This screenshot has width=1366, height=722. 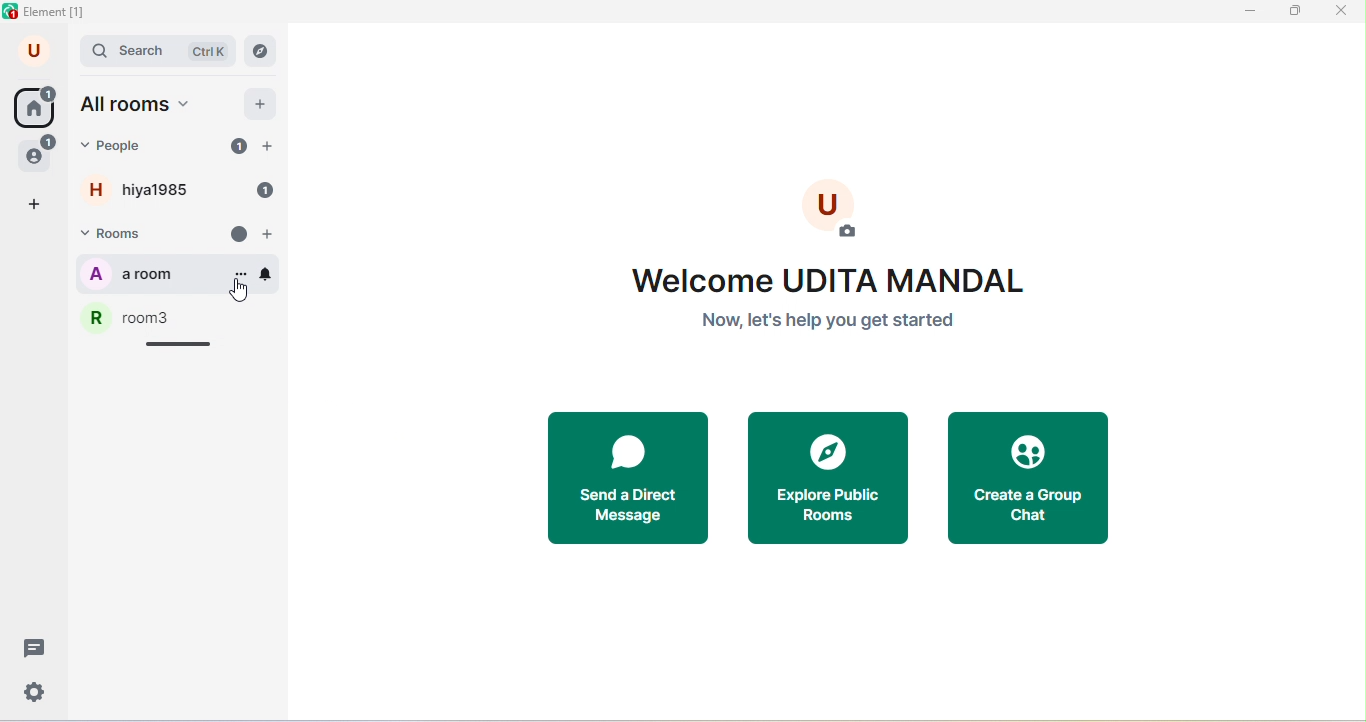 What do you see at coordinates (154, 274) in the screenshot?
I see `a room` at bounding box center [154, 274].